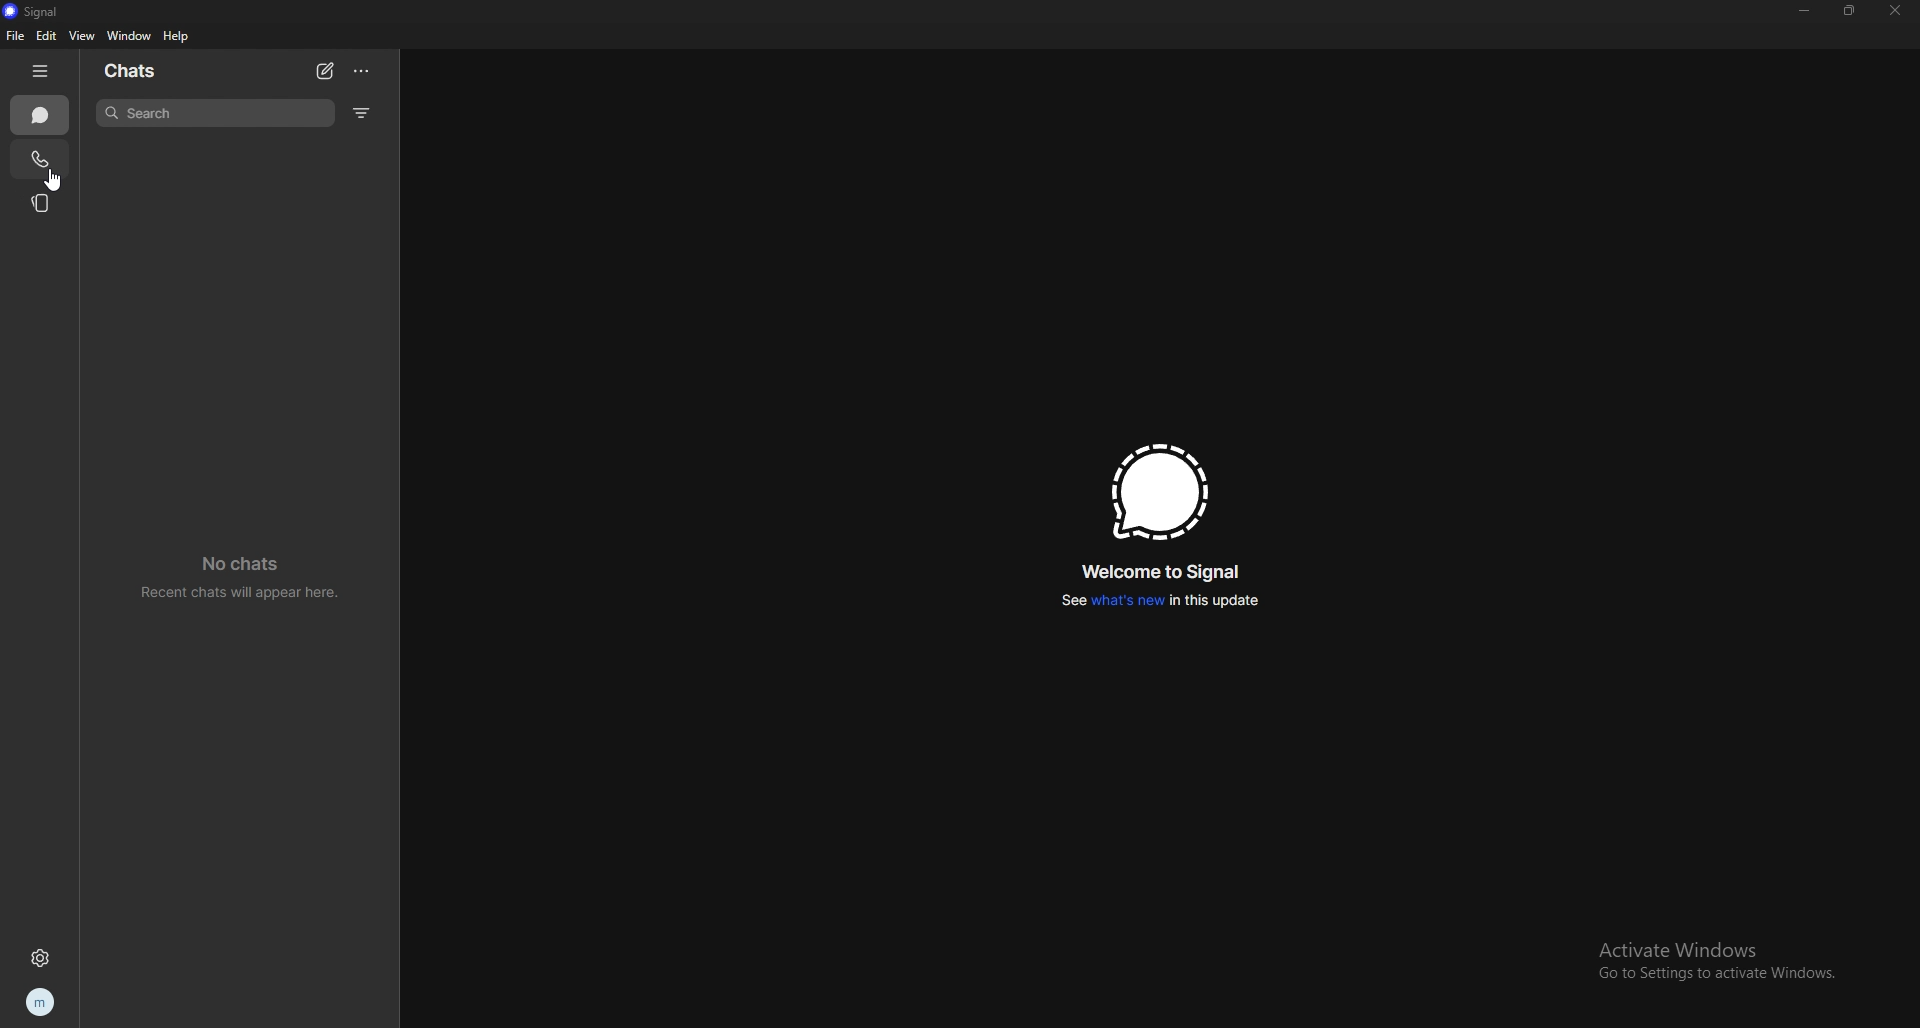  I want to click on settings, so click(40, 957).